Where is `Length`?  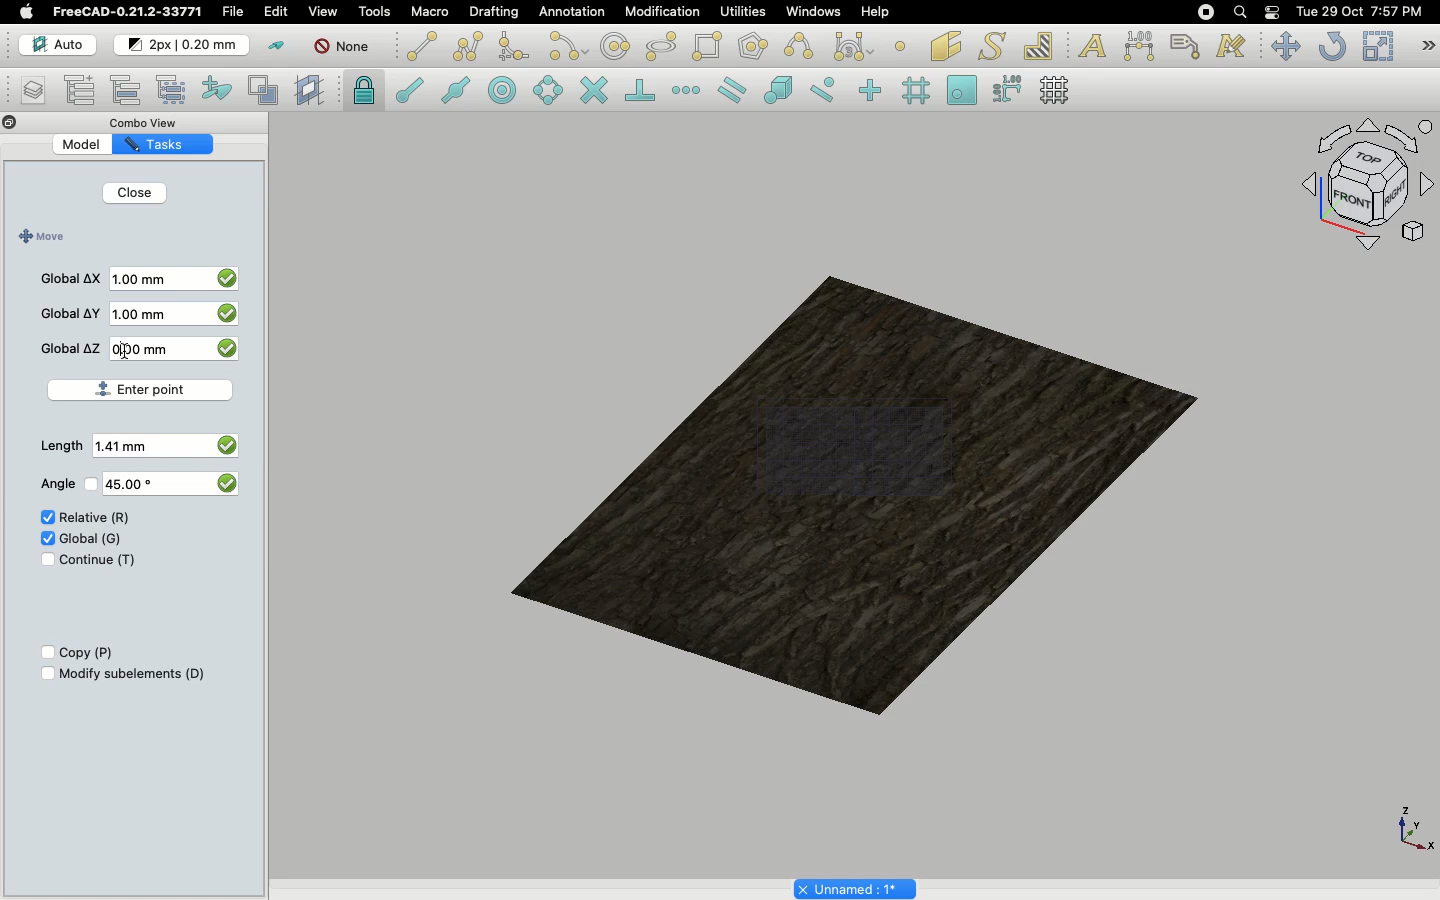 Length is located at coordinates (61, 446).